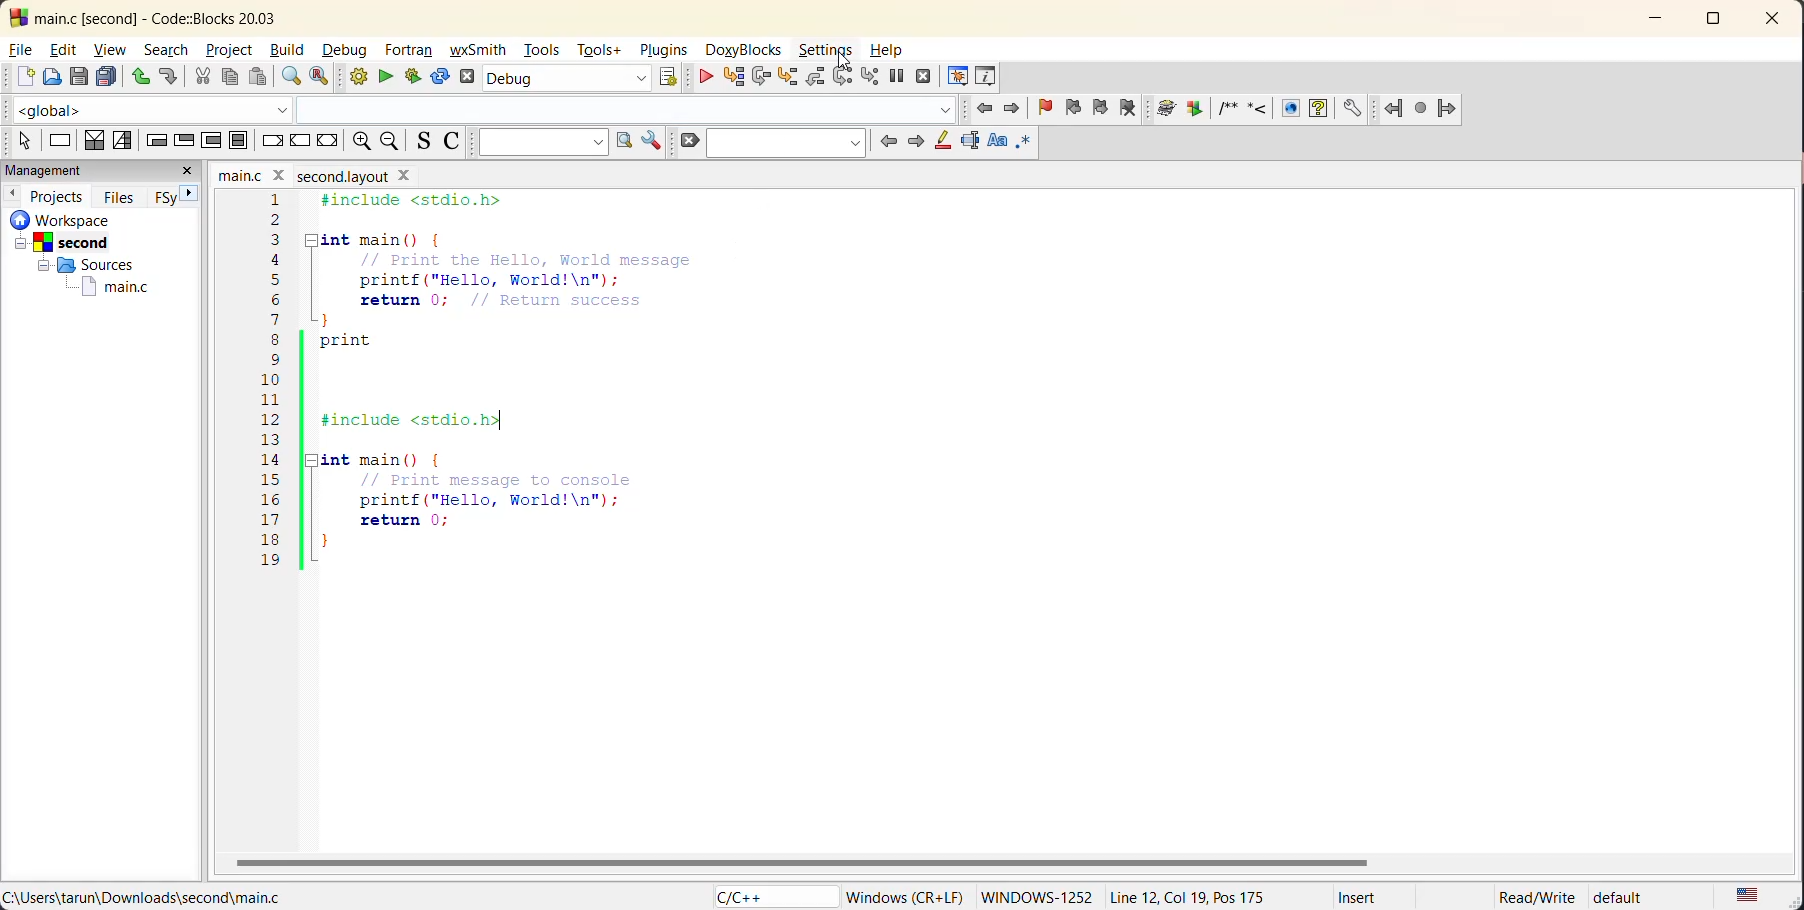 This screenshot has height=910, width=1804. Describe the element at coordinates (361, 142) in the screenshot. I see `zoom in` at that location.